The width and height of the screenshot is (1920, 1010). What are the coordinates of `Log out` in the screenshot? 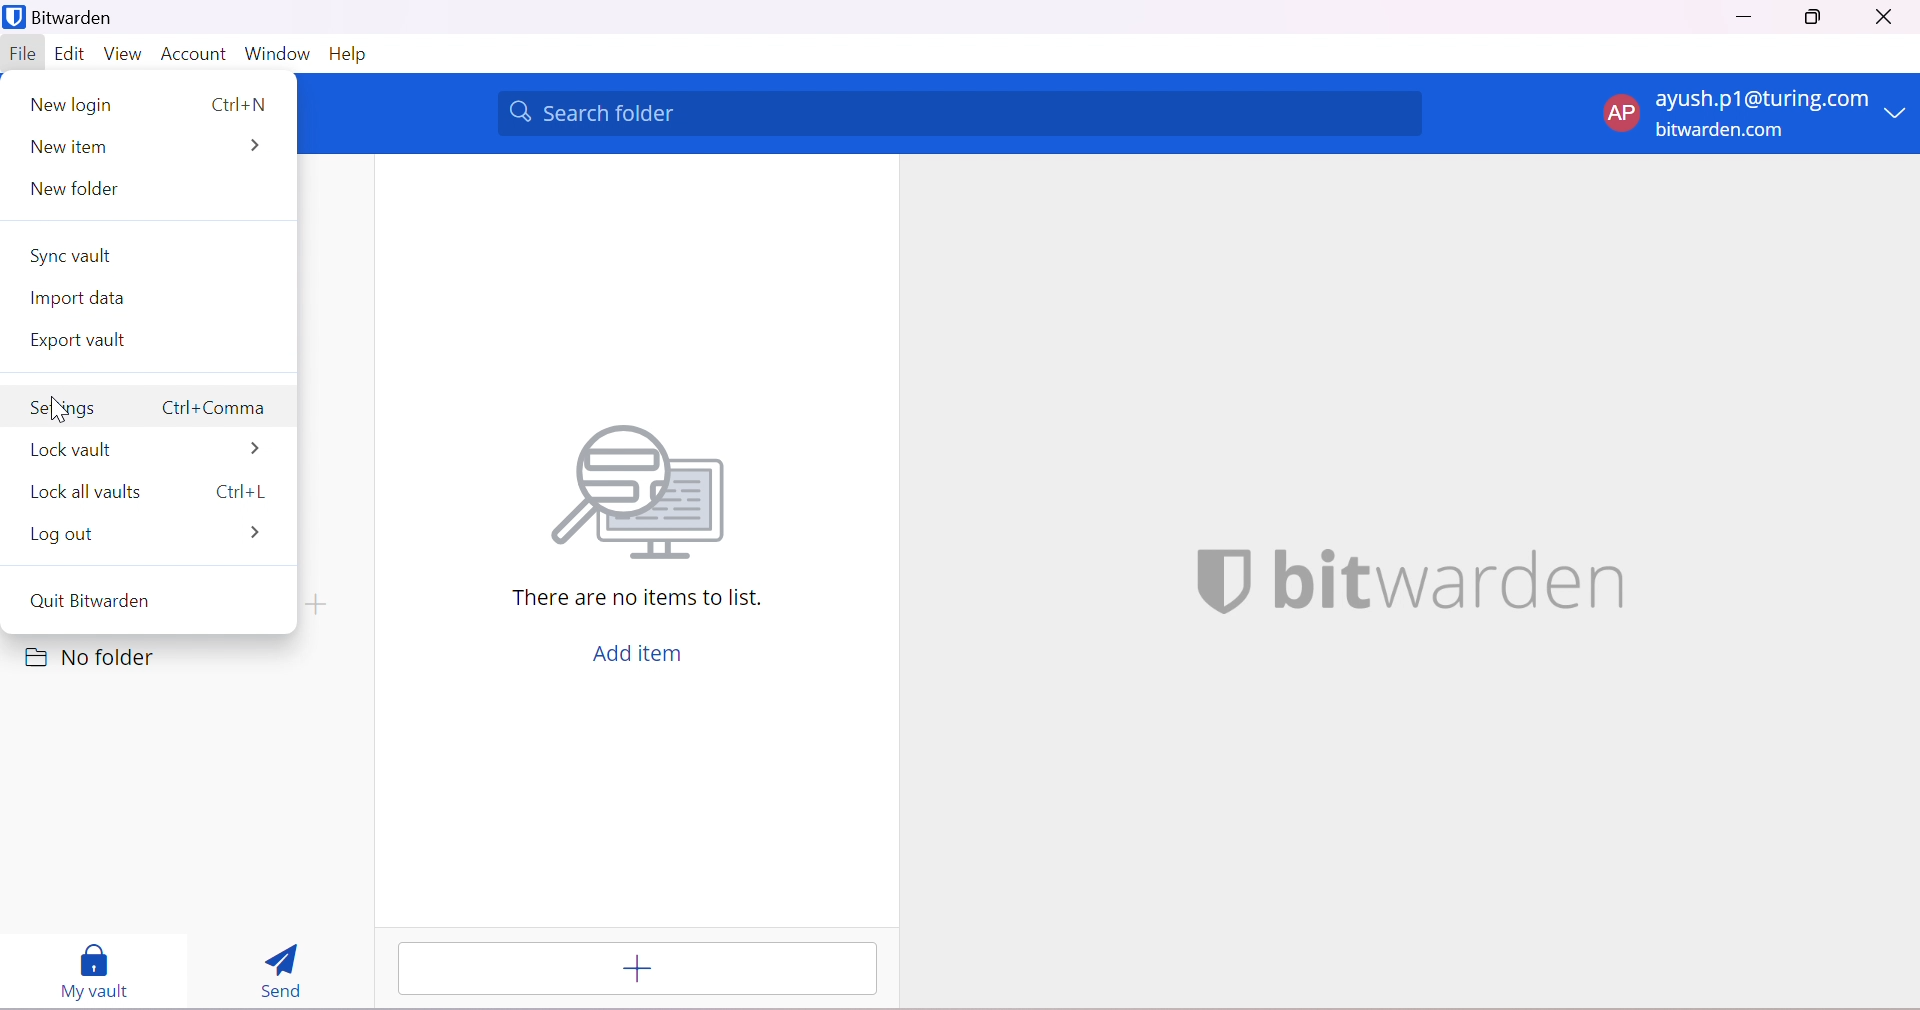 It's located at (67, 535).